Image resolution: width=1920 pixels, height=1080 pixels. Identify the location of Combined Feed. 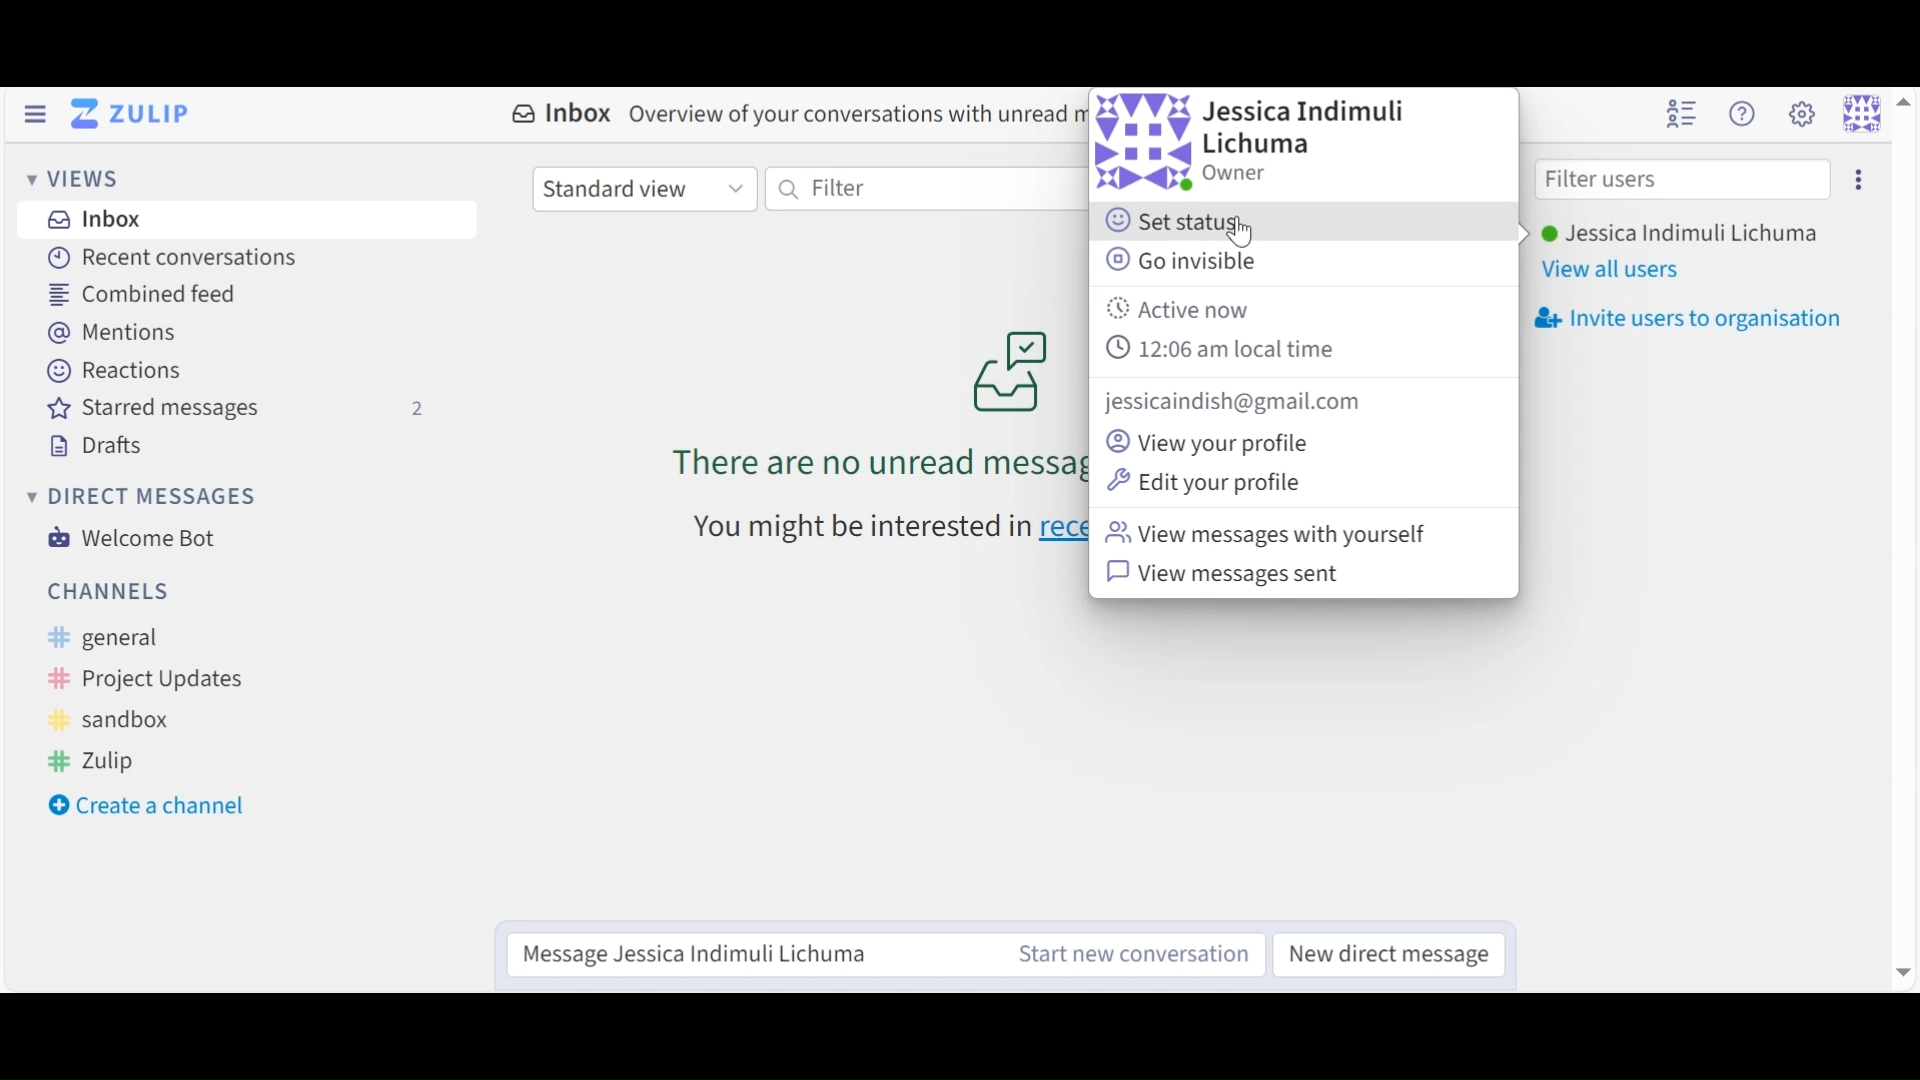
(142, 295).